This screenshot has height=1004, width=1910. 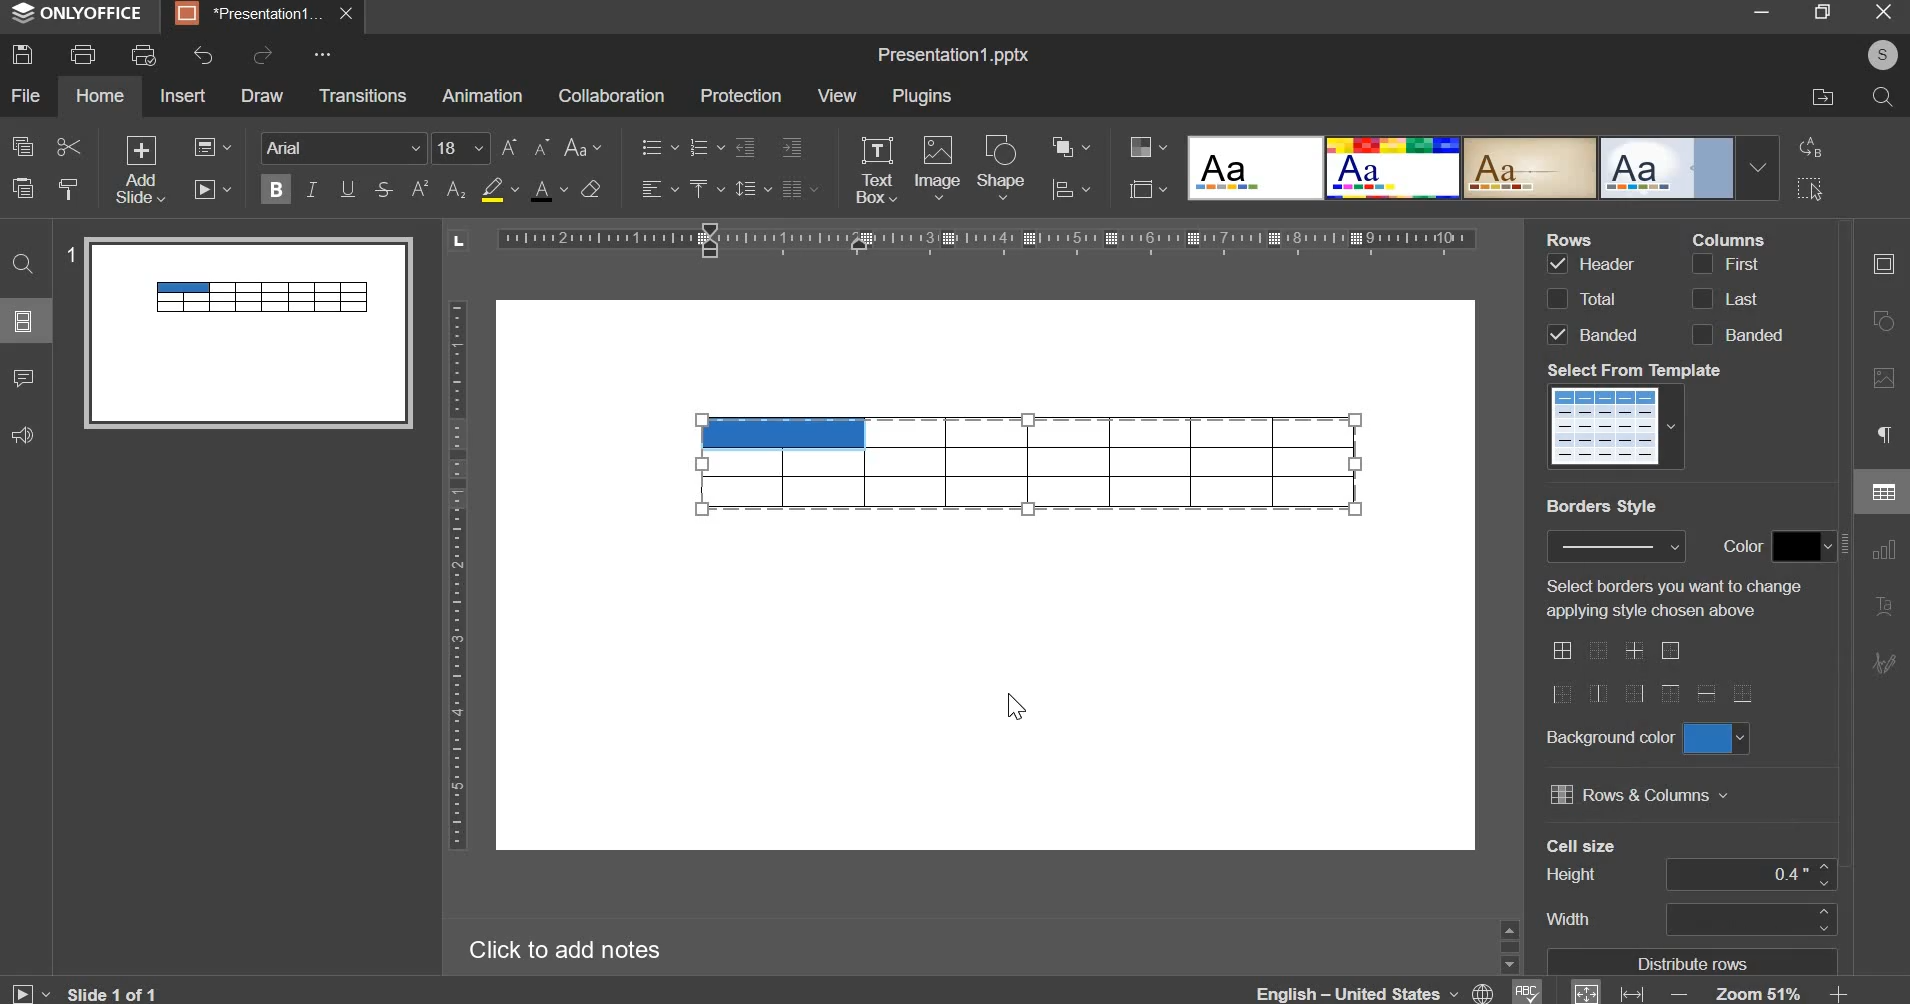 What do you see at coordinates (923, 96) in the screenshot?
I see `plugins` at bounding box center [923, 96].